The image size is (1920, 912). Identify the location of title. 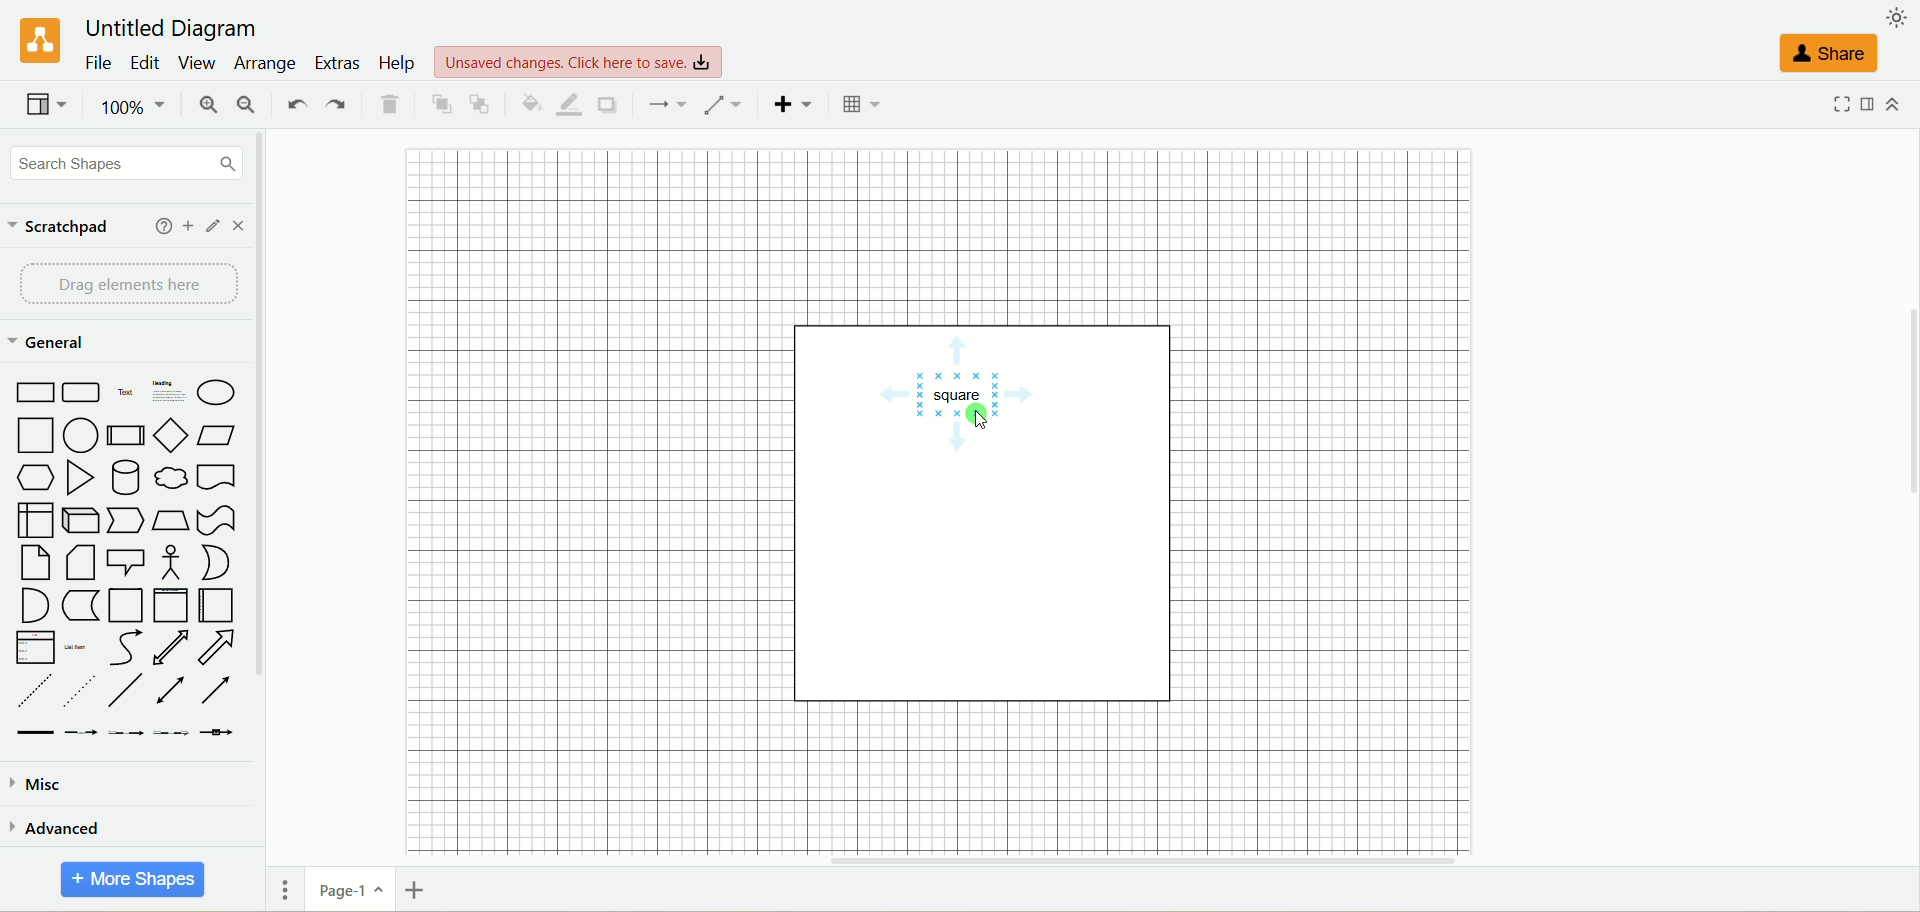
(173, 23).